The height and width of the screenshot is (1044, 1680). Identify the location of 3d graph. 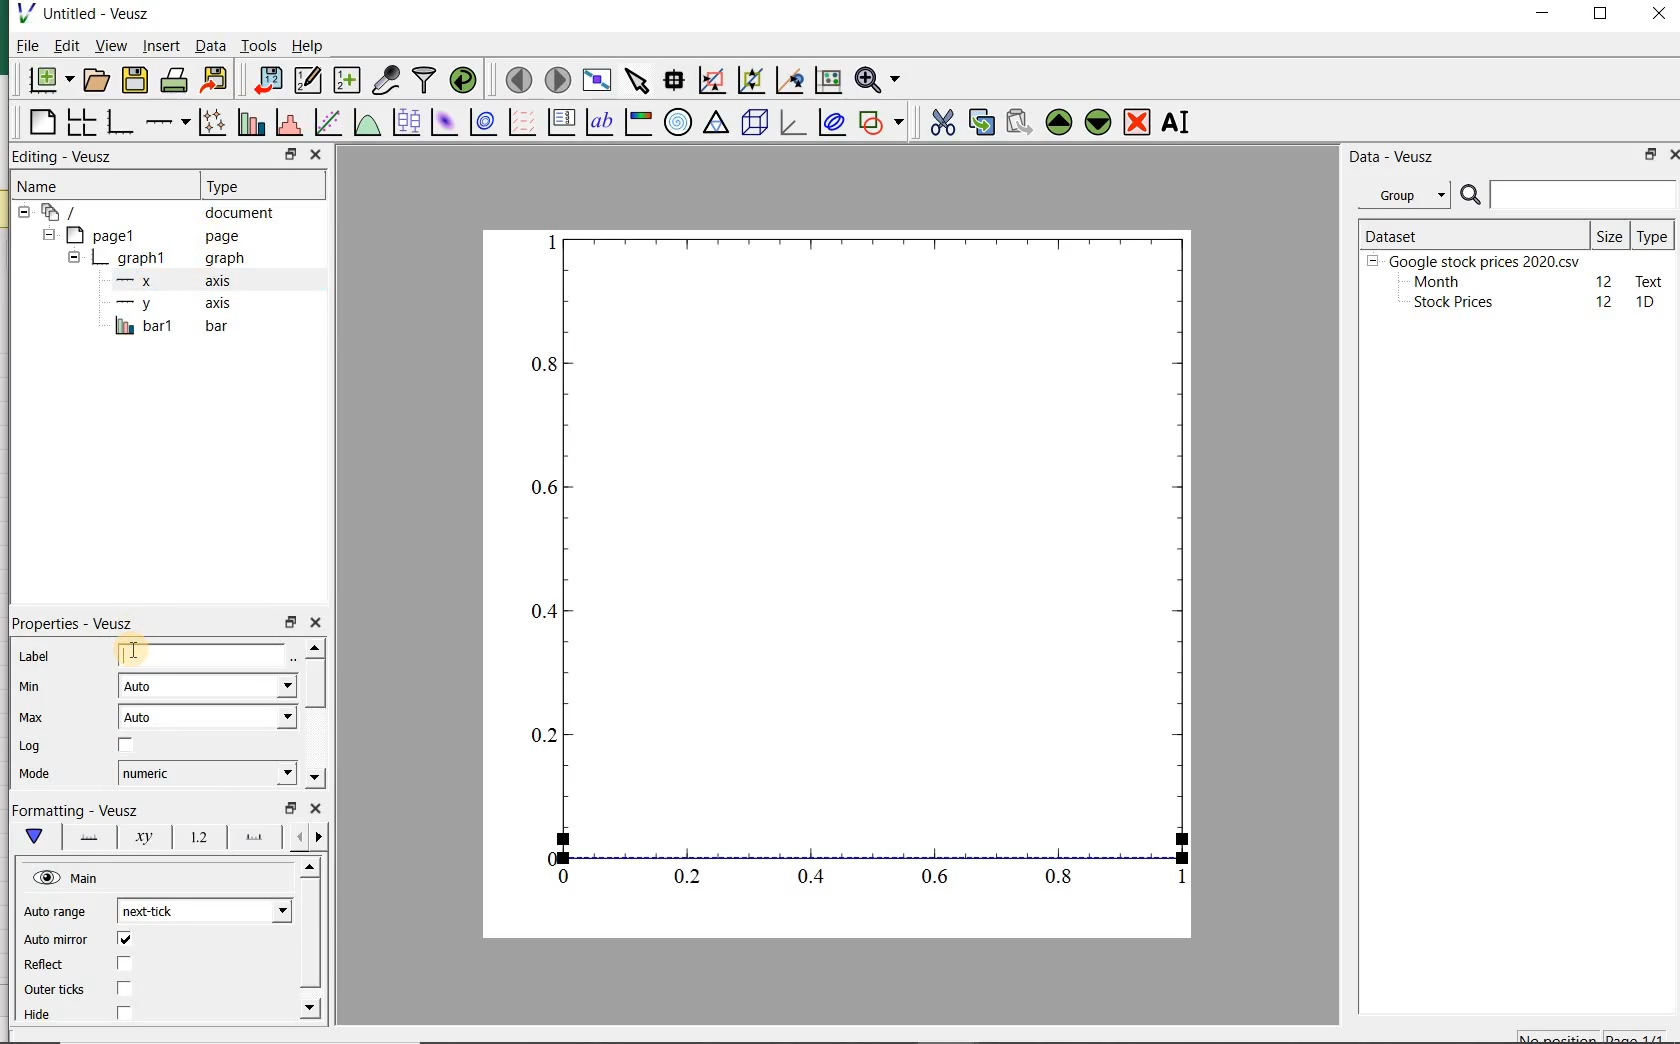
(792, 124).